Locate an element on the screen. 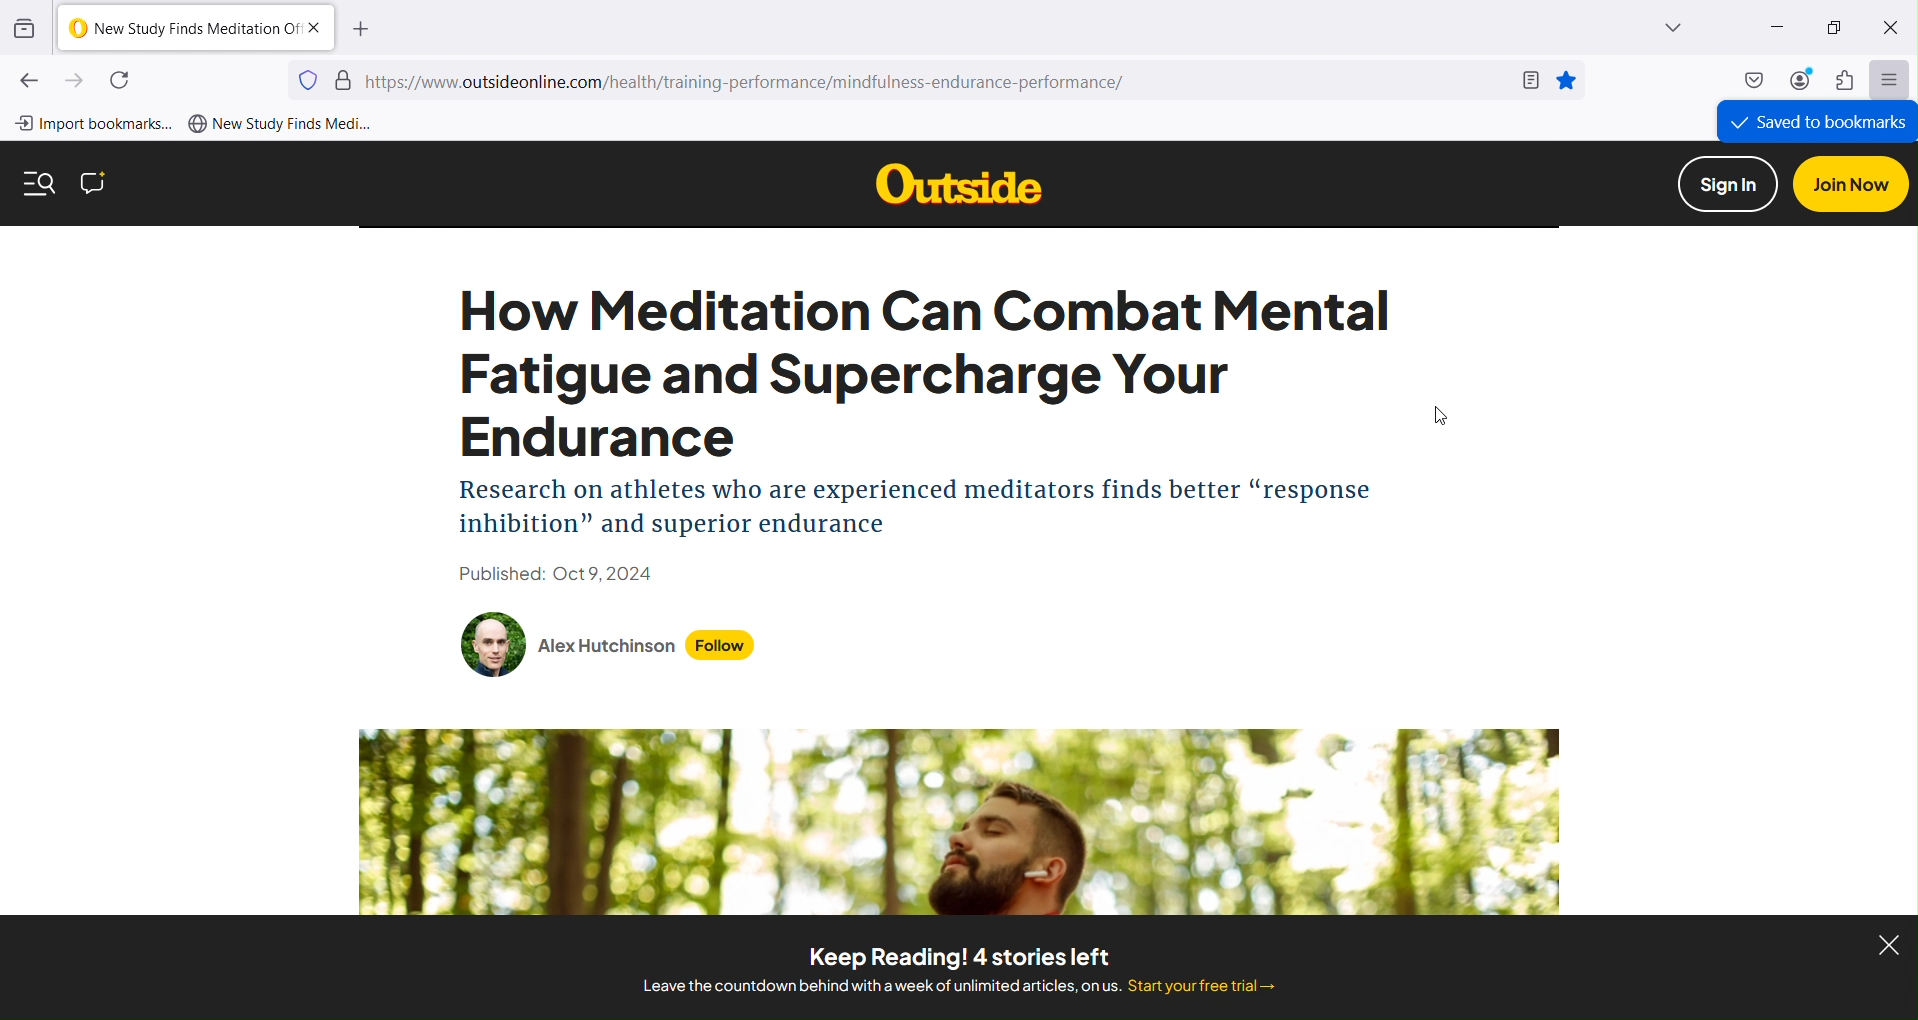 Image resolution: width=1918 pixels, height=1020 pixels. Text is located at coordinates (957, 968).